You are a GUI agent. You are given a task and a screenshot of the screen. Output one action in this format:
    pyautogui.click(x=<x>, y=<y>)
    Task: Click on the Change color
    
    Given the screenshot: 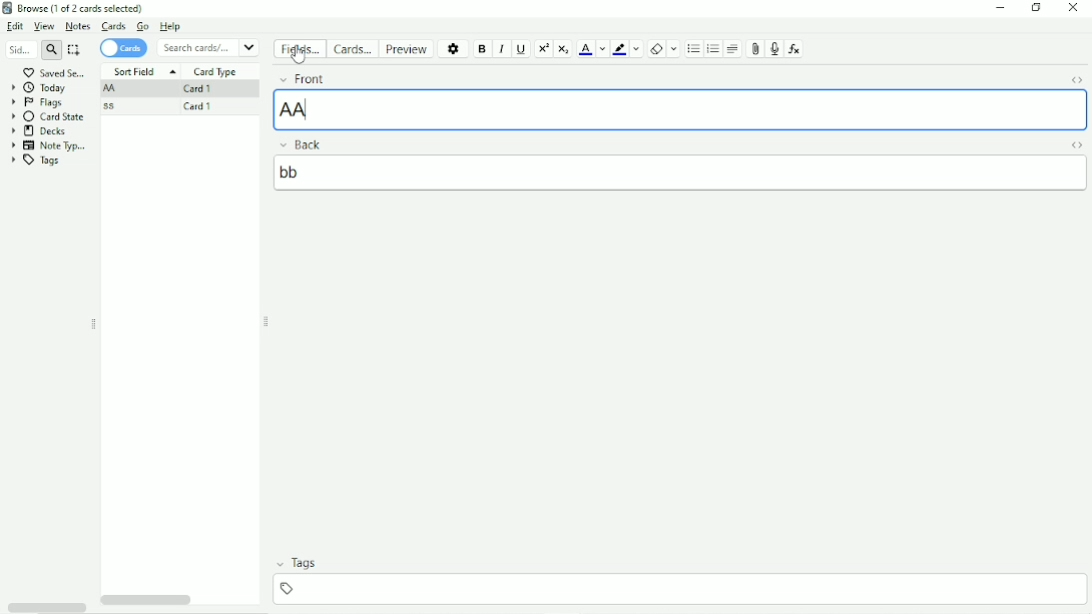 What is the action you would take?
    pyautogui.click(x=602, y=49)
    